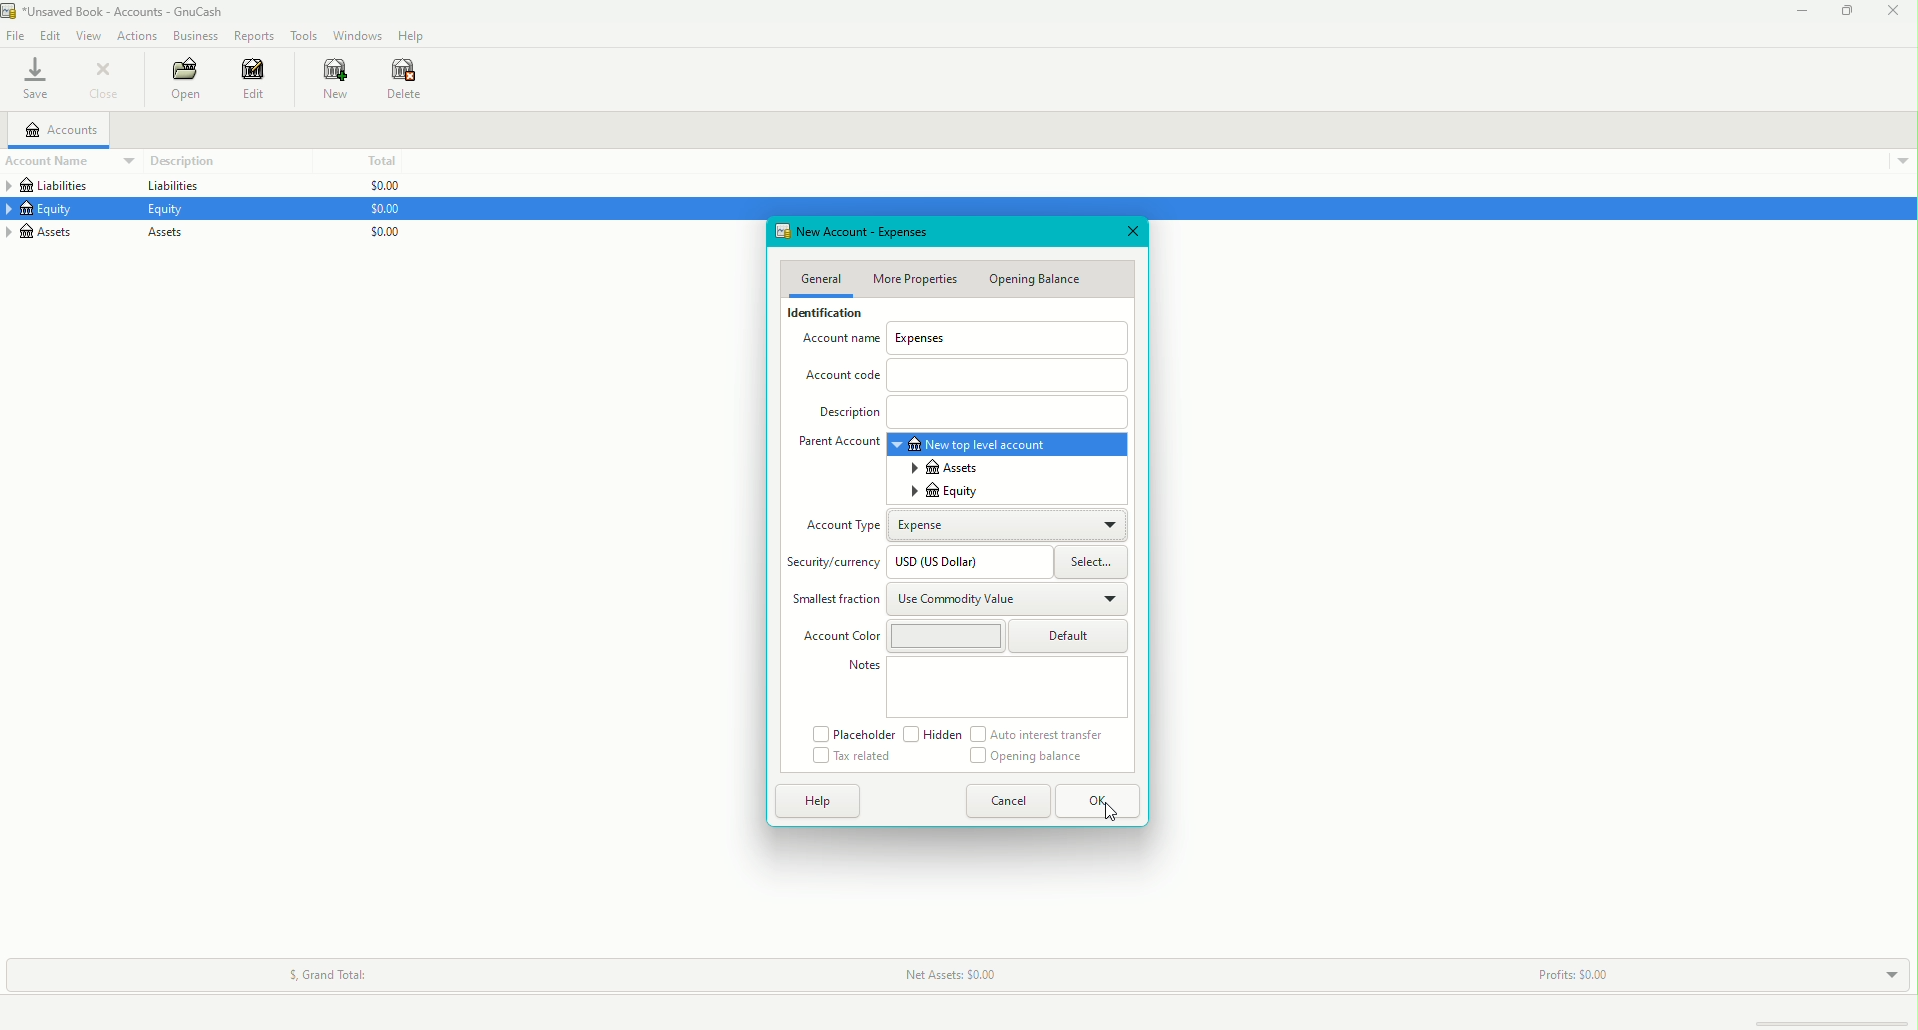 This screenshot has height=1030, width=1918. Describe the element at coordinates (836, 564) in the screenshot. I see `Security/currency` at that location.